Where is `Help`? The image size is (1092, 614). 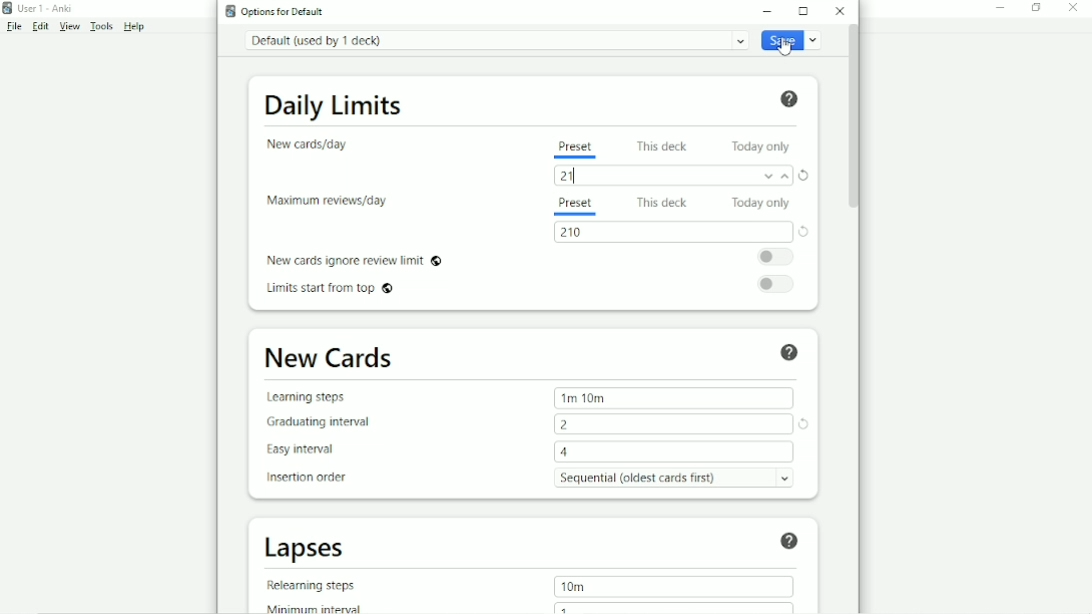 Help is located at coordinates (136, 27).